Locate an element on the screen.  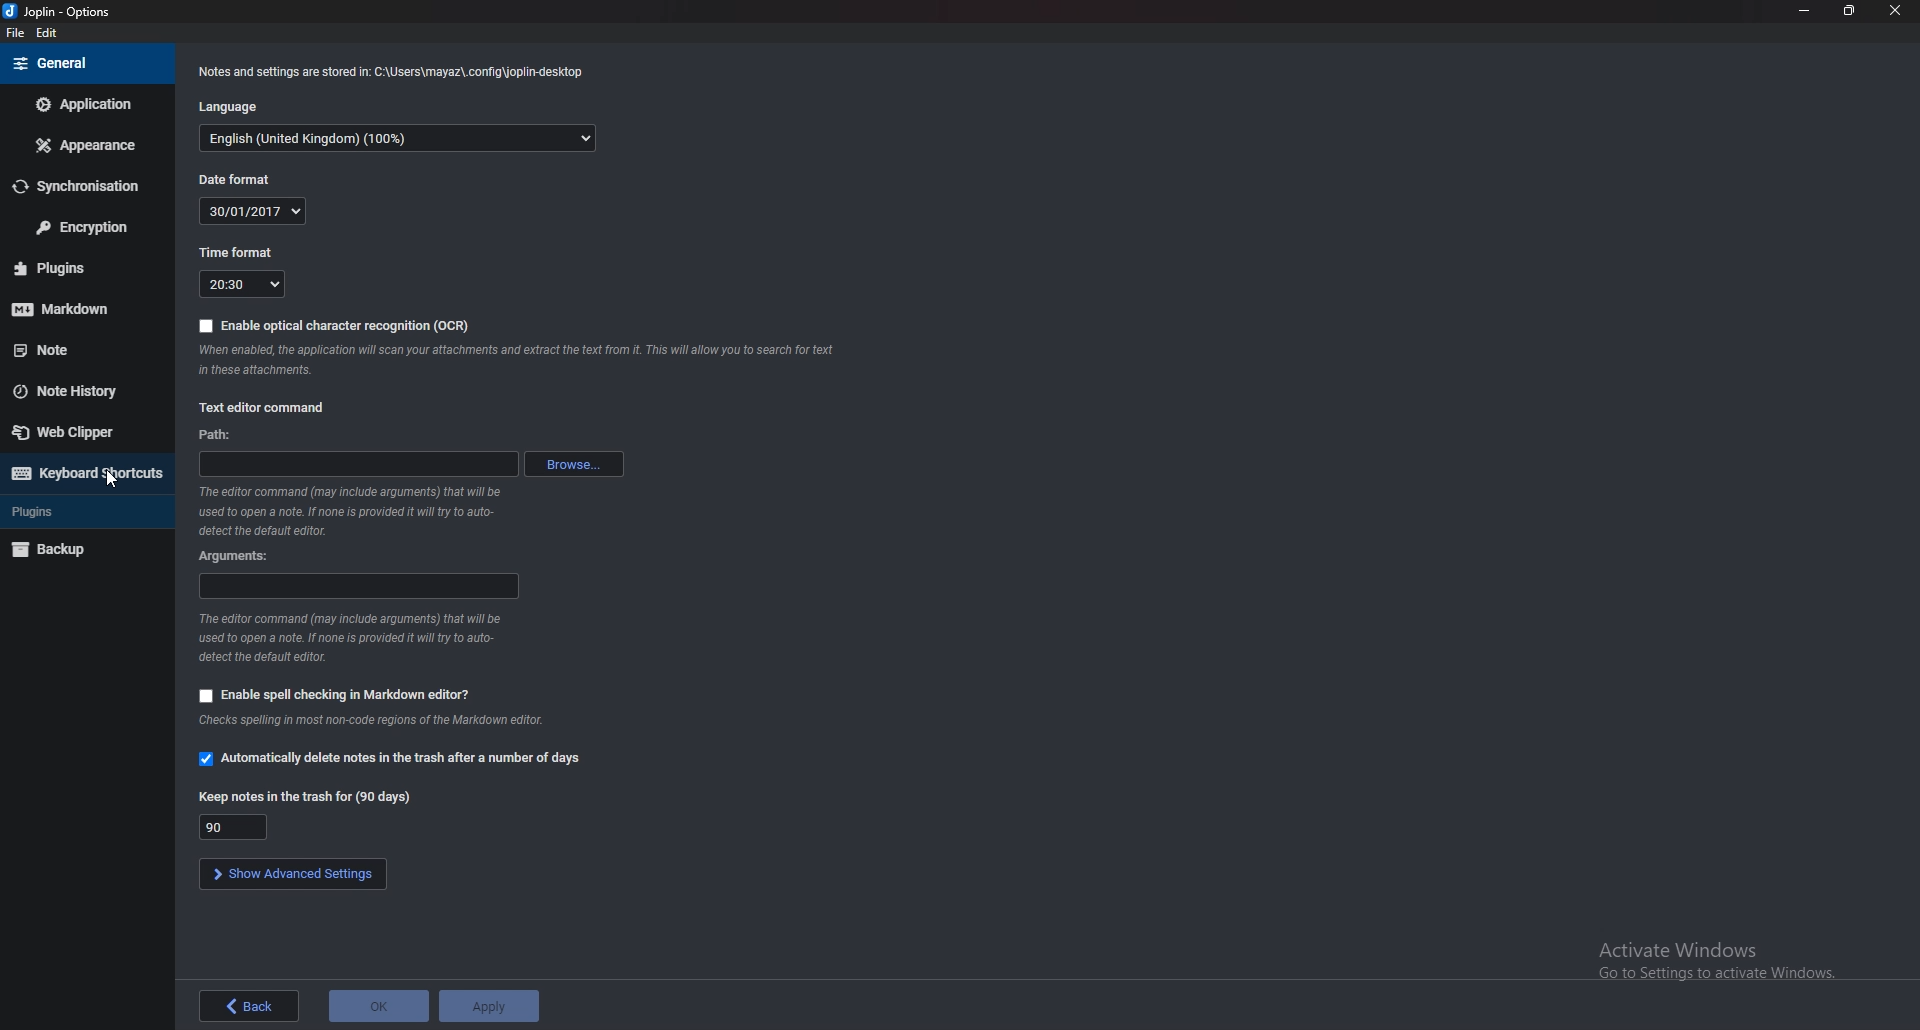
info is located at coordinates (356, 511).